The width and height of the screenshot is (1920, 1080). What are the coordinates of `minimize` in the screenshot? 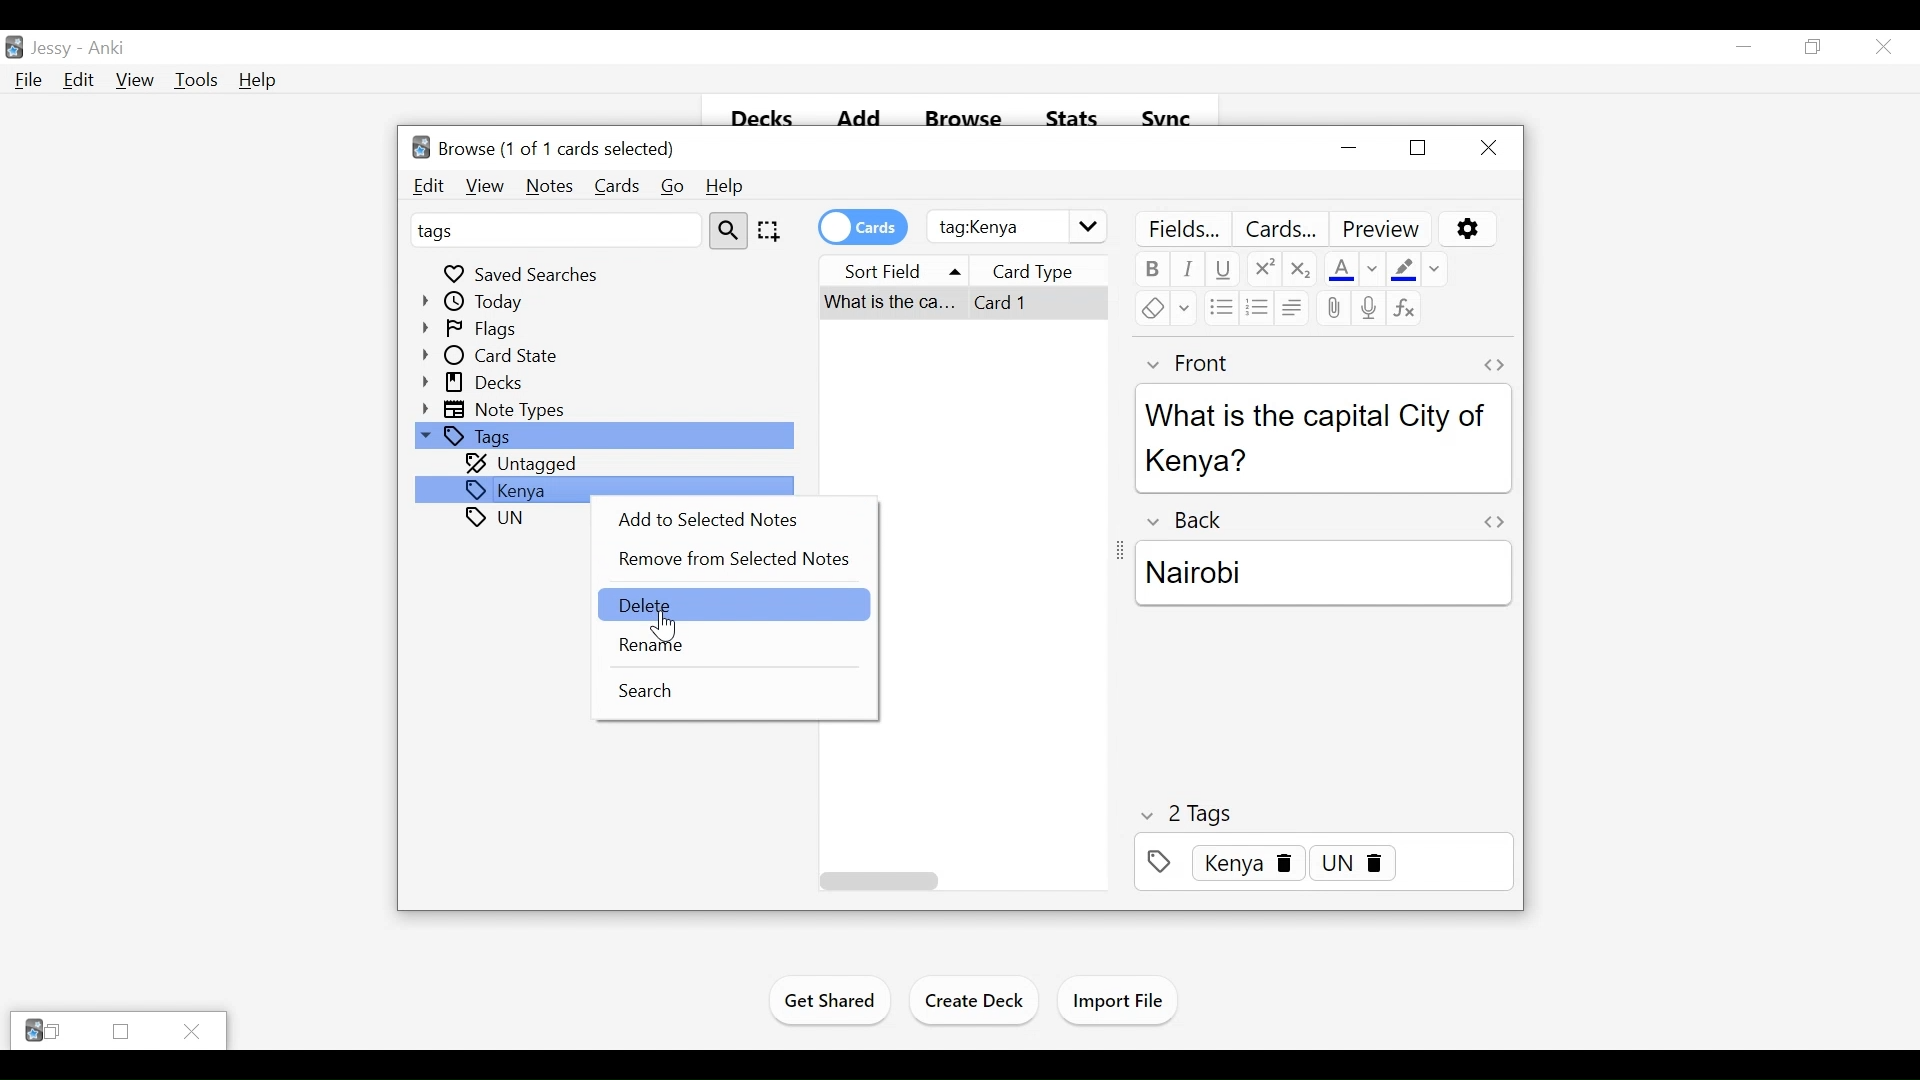 It's located at (1351, 149).